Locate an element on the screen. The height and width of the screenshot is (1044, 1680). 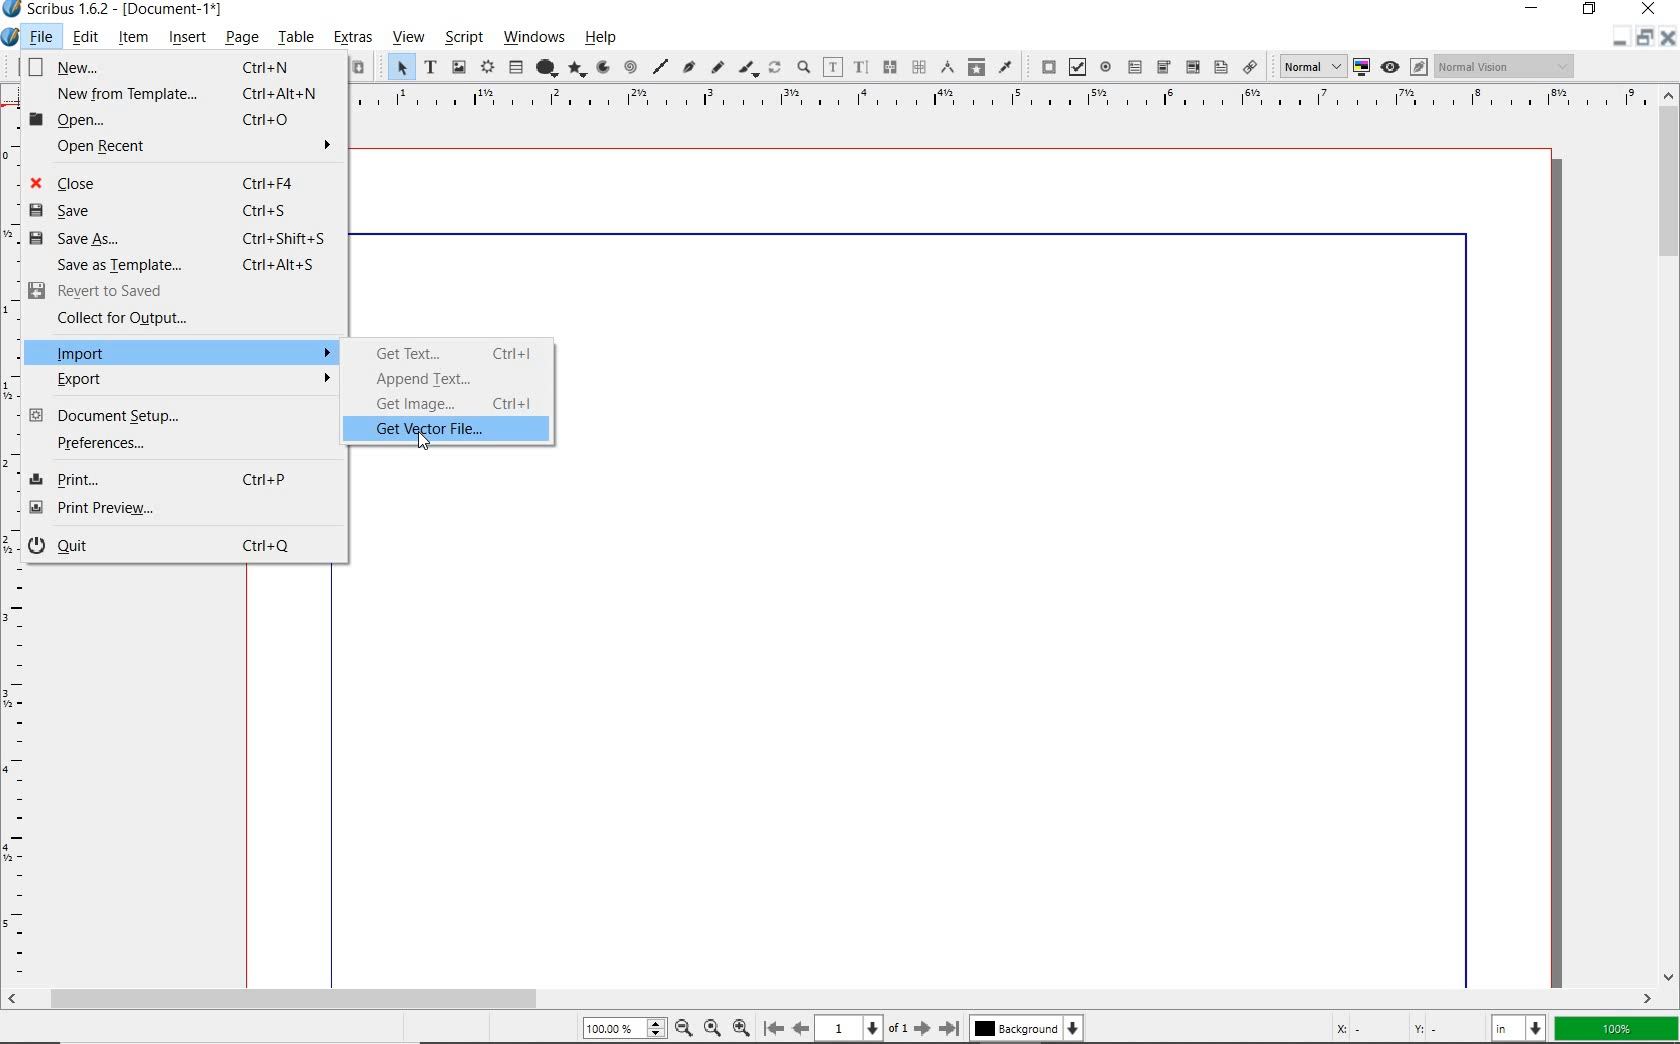
file is located at coordinates (45, 36).